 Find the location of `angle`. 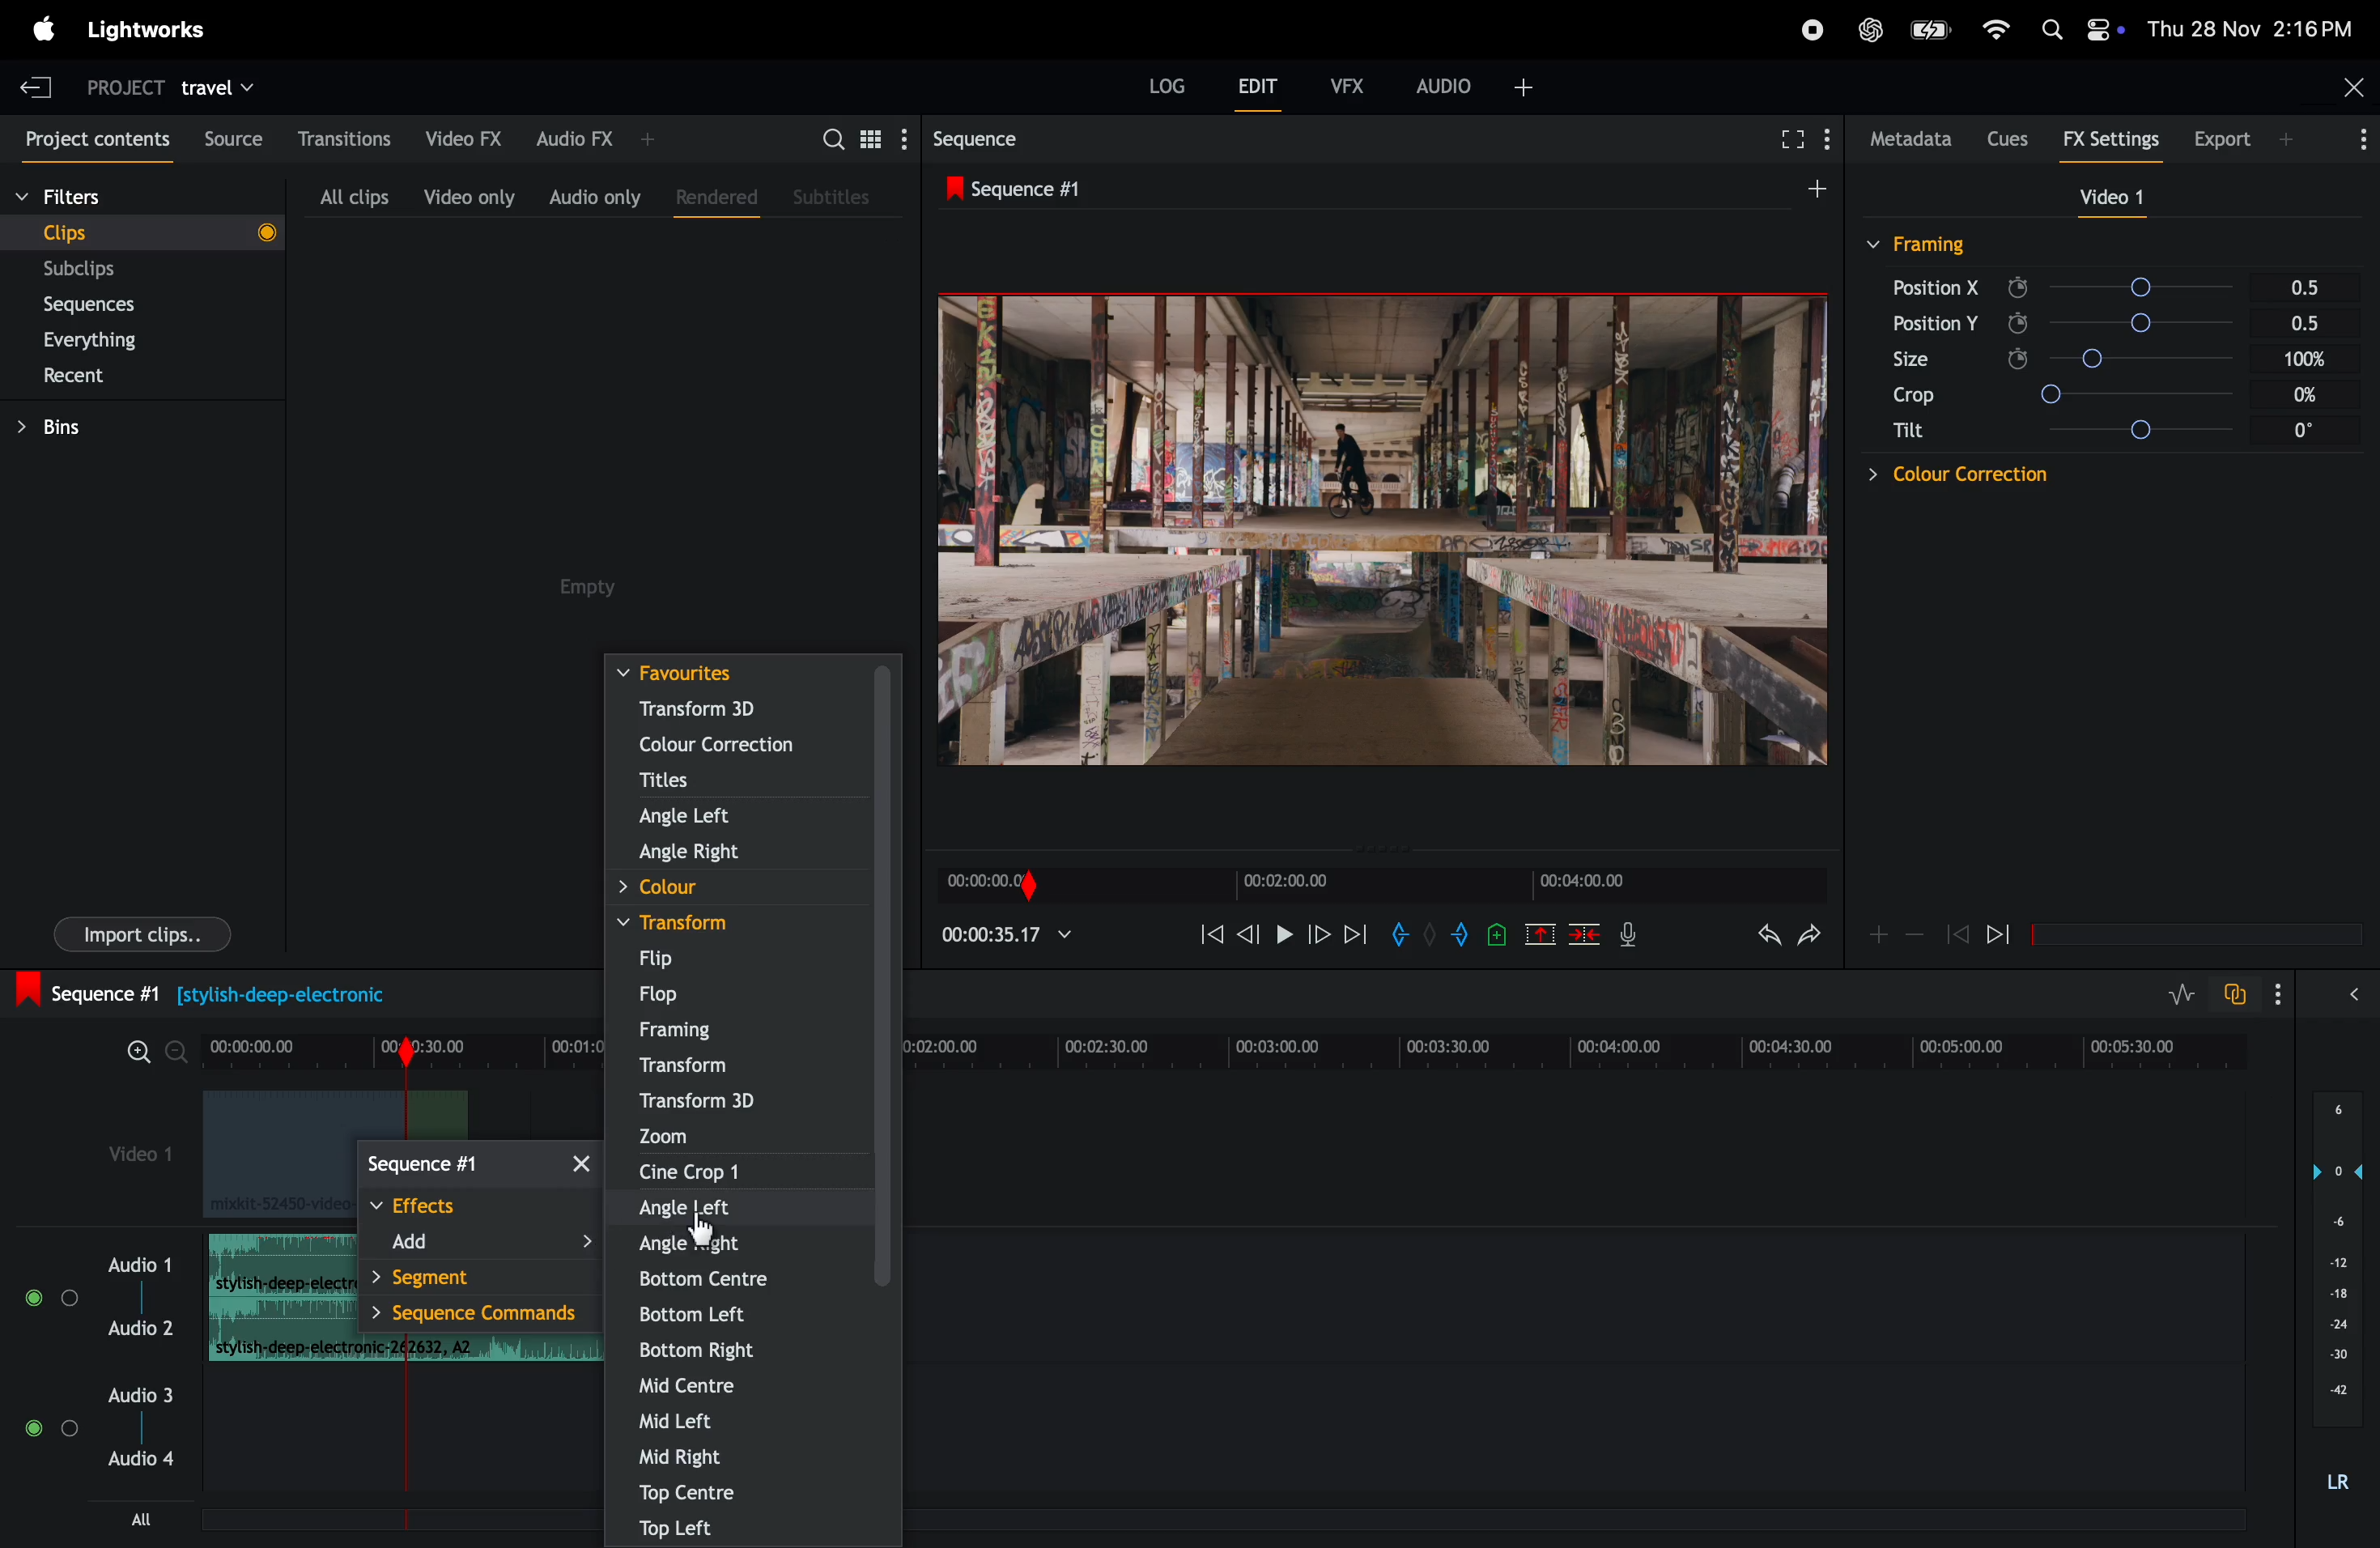

angle is located at coordinates (2163, 287).